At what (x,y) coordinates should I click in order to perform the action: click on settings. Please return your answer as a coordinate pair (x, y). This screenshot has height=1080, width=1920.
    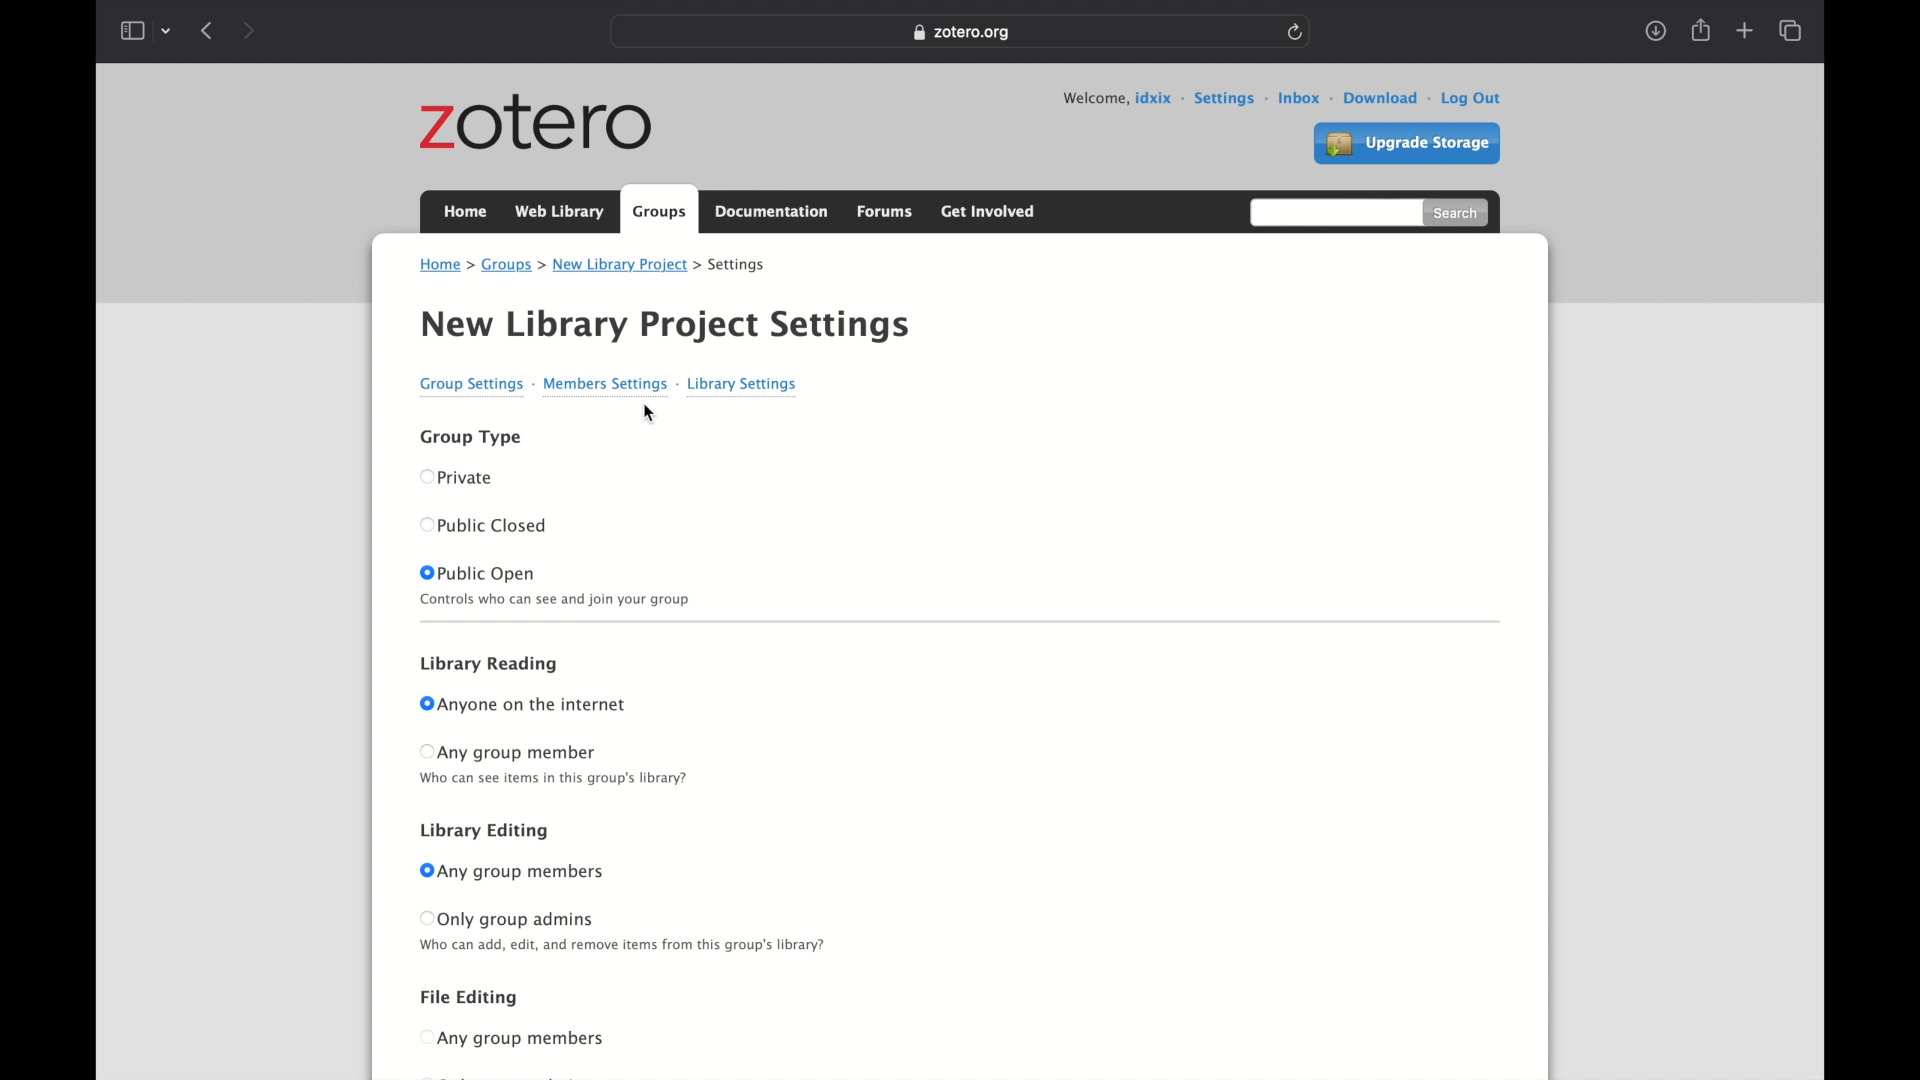
    Looking at the image, I should click on (739, 266).